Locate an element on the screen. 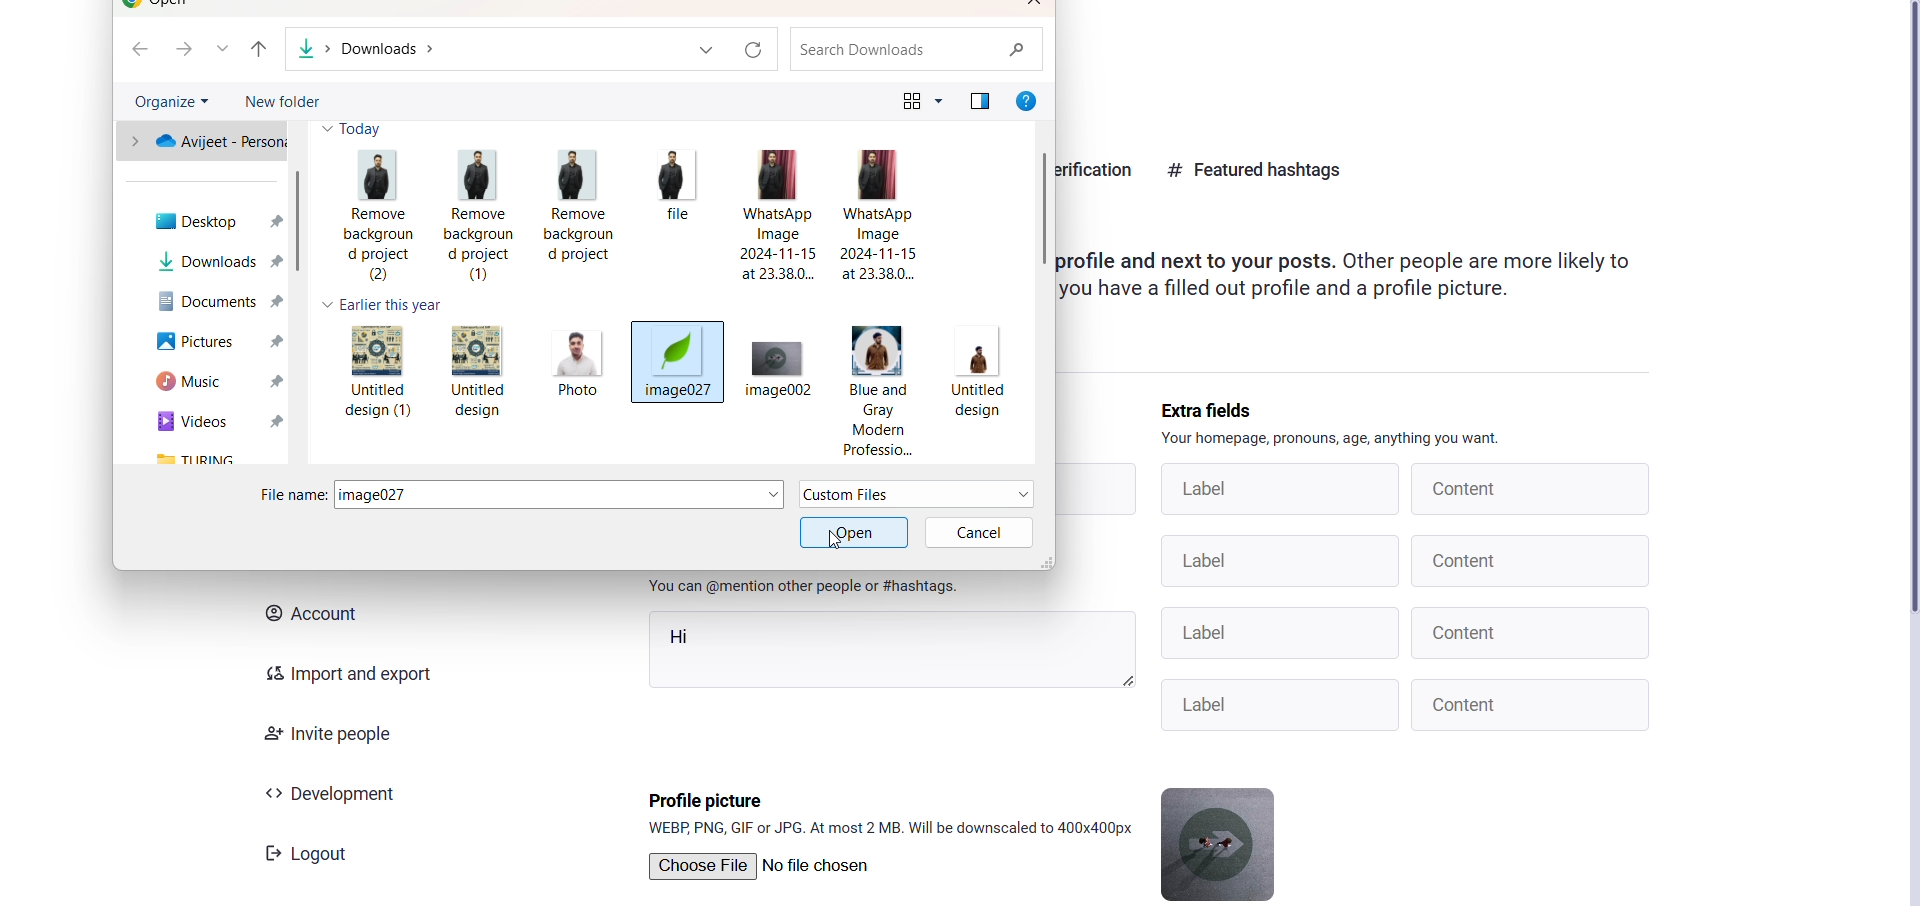  view is located at coordinates (913, 99).